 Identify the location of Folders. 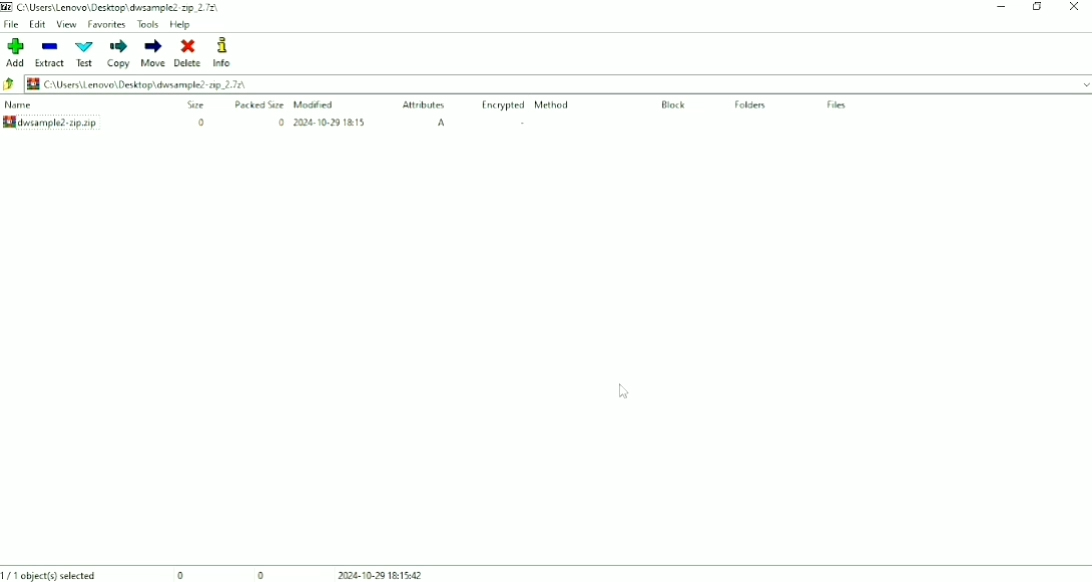
(753, 106).